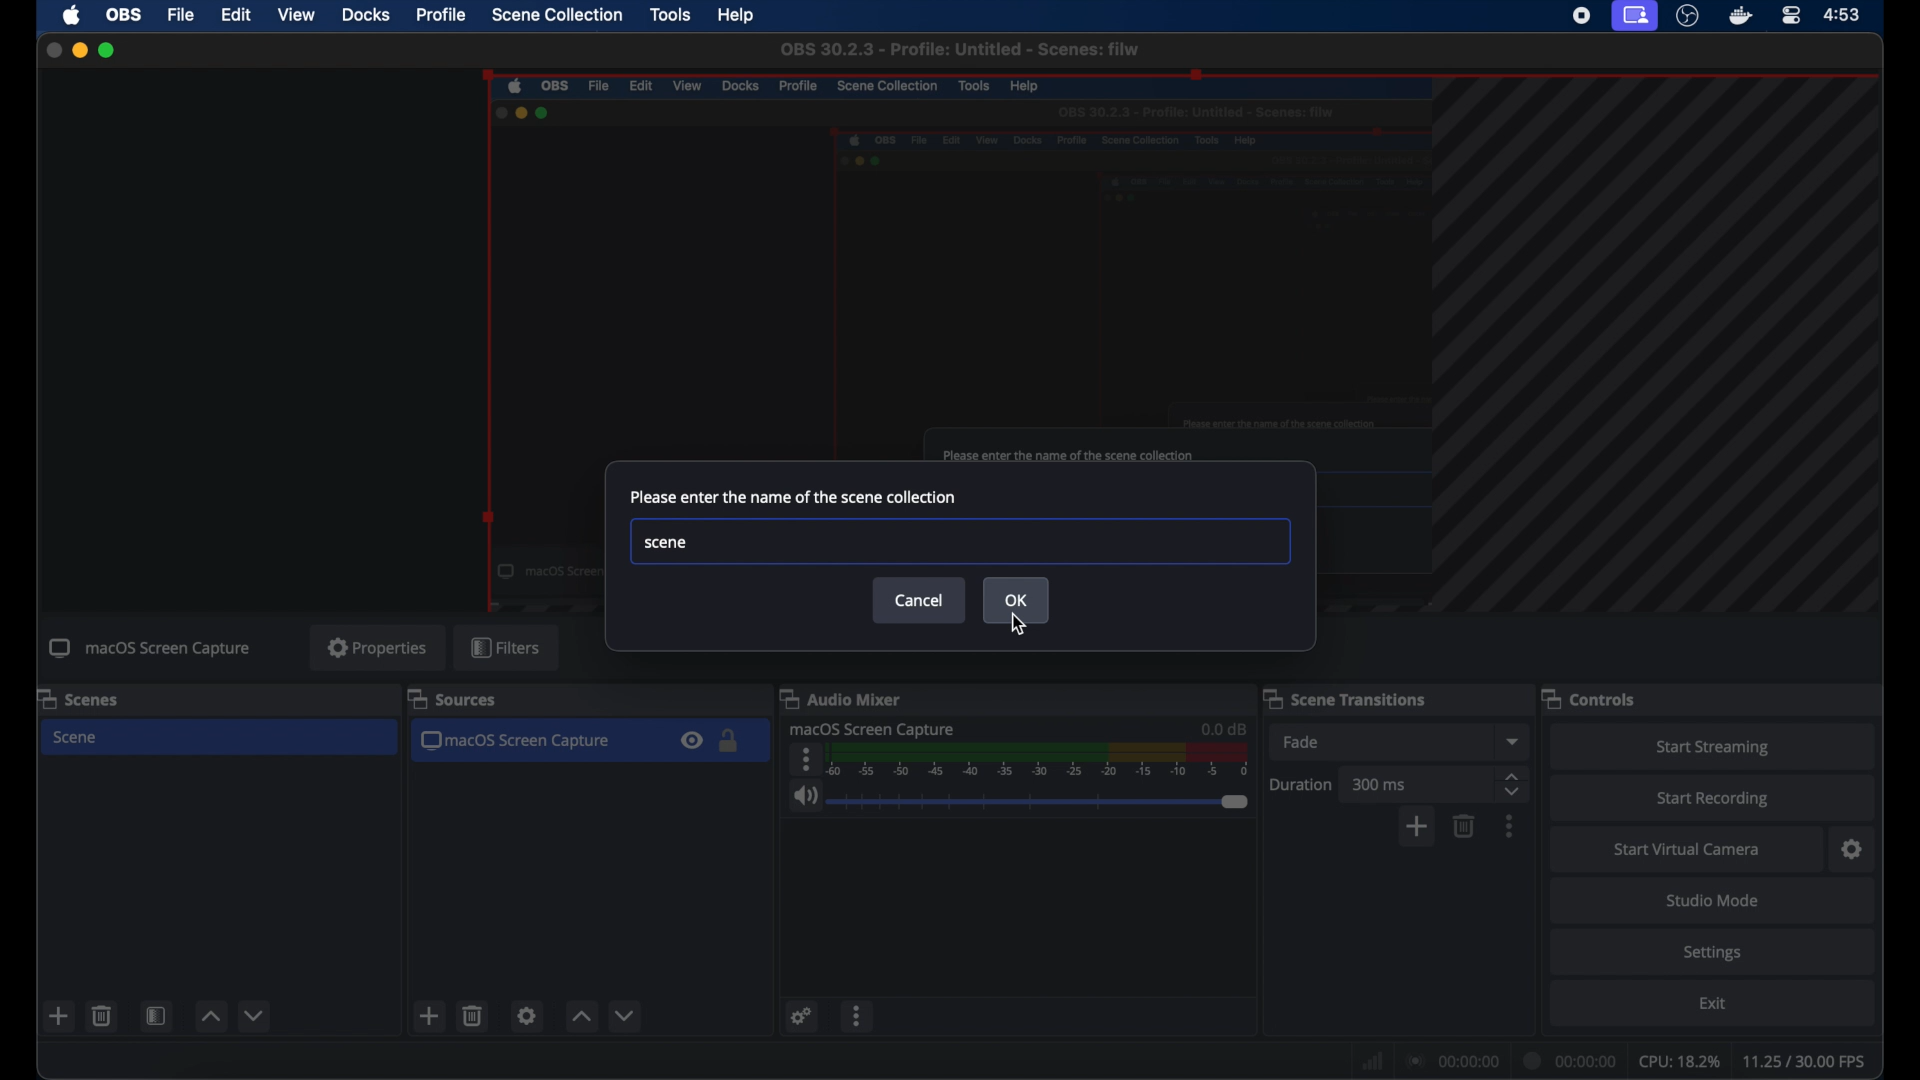  I want to click on trash, so click(472, 1016).